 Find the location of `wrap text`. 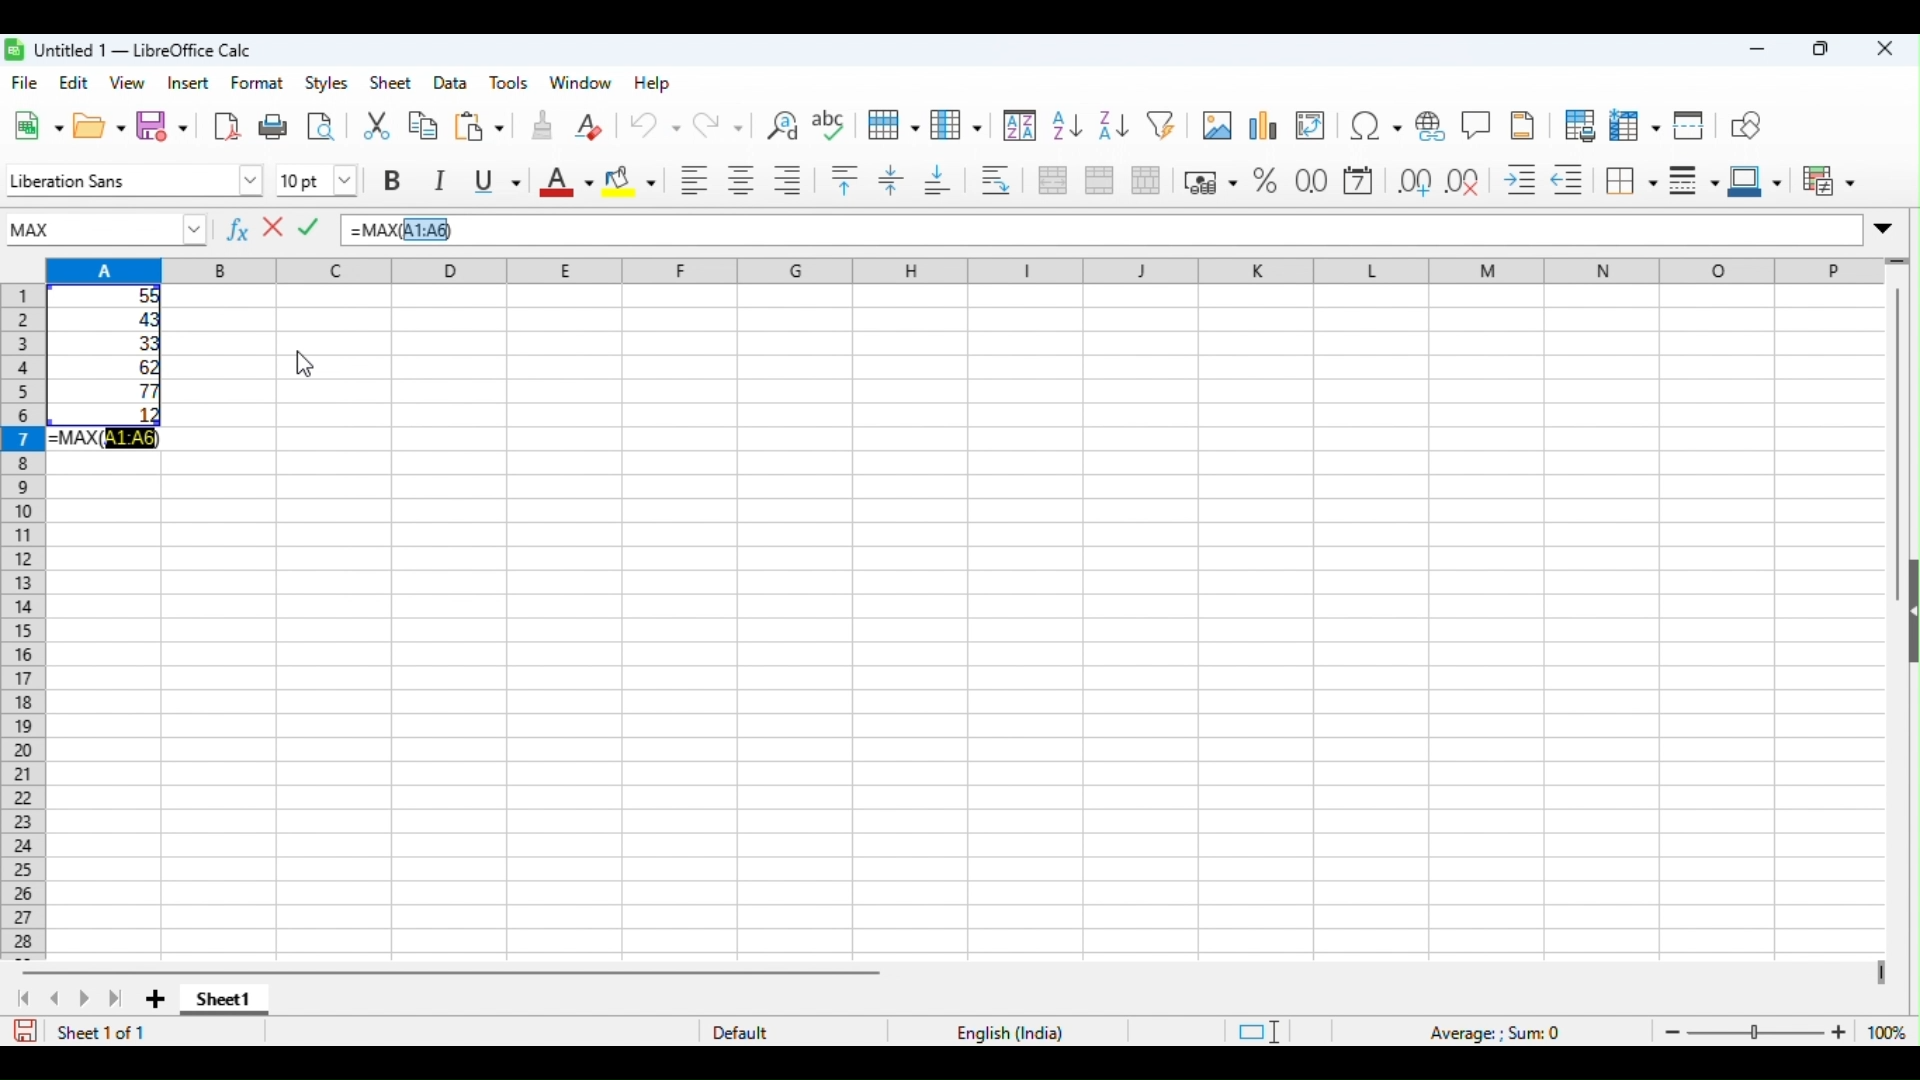

wrap text is located at coordinates (1000, 180).